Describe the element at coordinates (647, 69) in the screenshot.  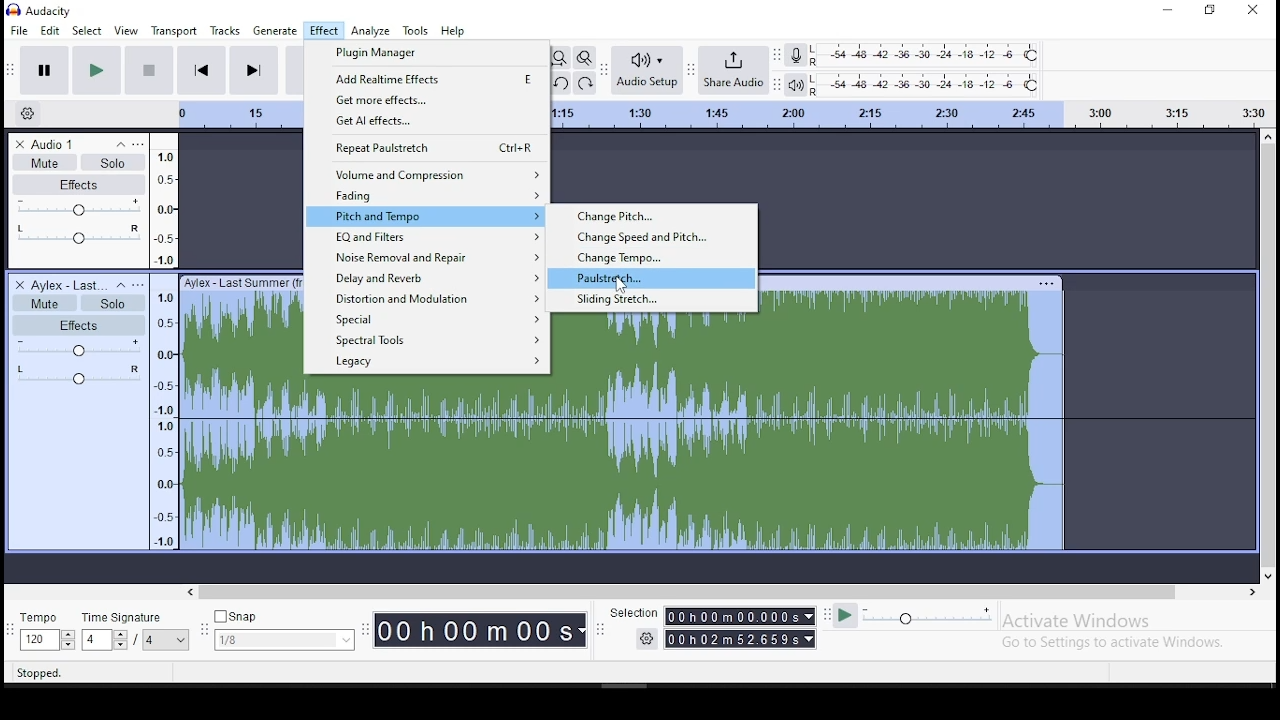
I see `audio setup` at that location.